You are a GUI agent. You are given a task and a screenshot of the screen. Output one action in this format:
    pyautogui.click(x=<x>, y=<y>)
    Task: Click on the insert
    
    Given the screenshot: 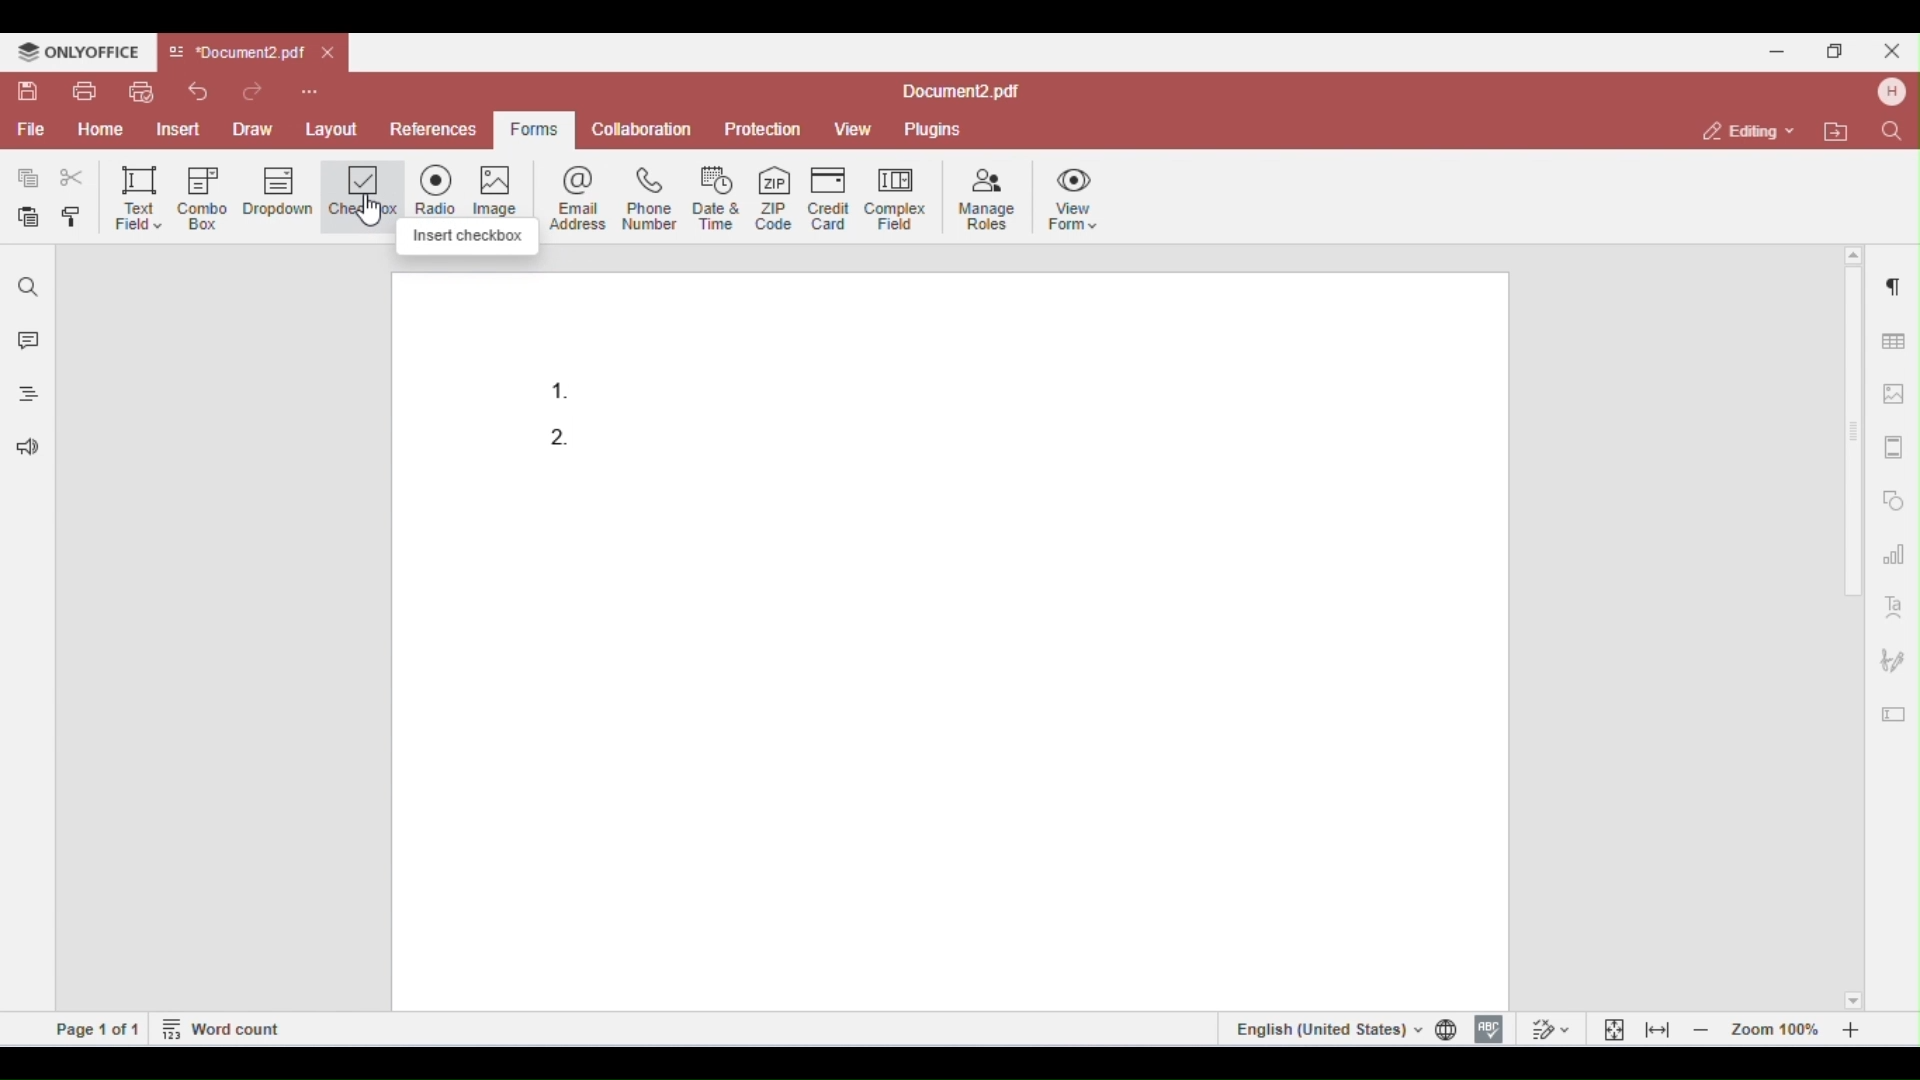 What is the action you would take?
    pyautogui.click(x=182, y=129)
    